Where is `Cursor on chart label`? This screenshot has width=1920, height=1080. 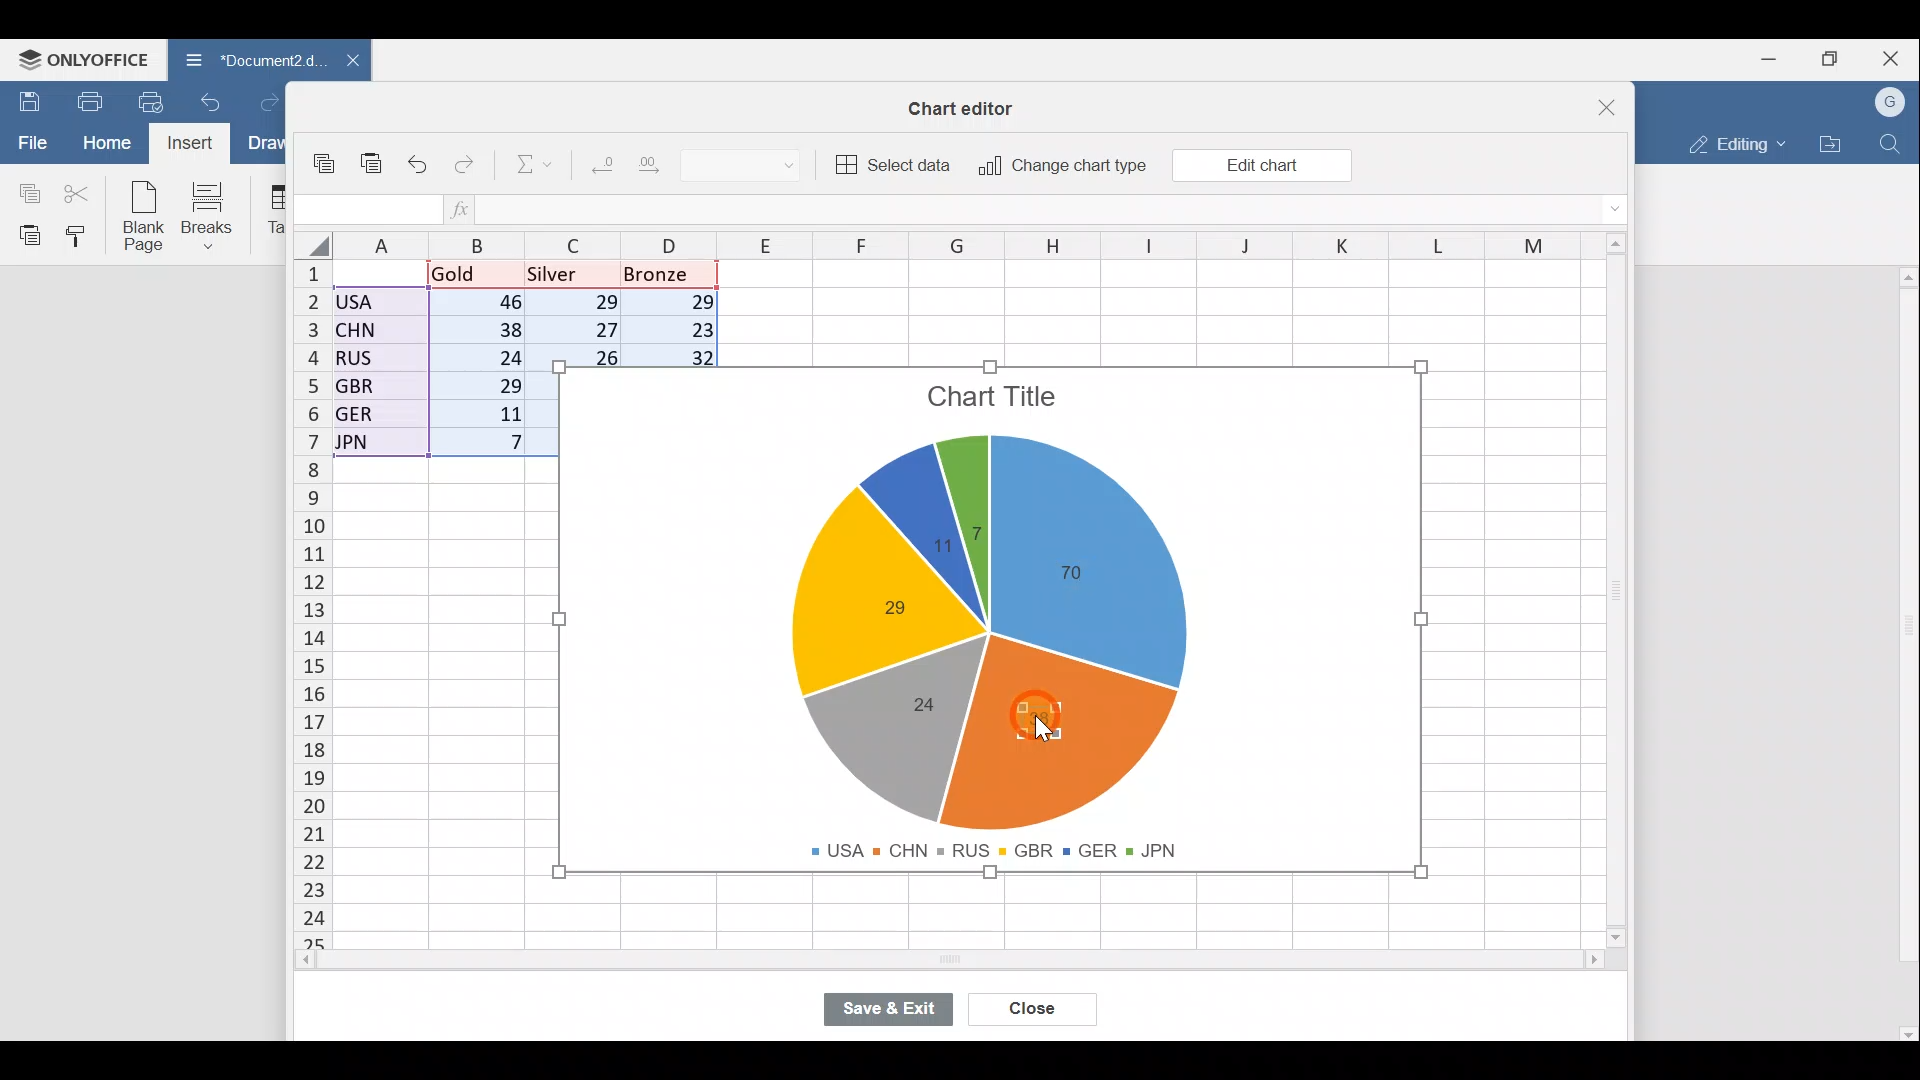 Cursor on chart label is located at coordinates (1049, 711).